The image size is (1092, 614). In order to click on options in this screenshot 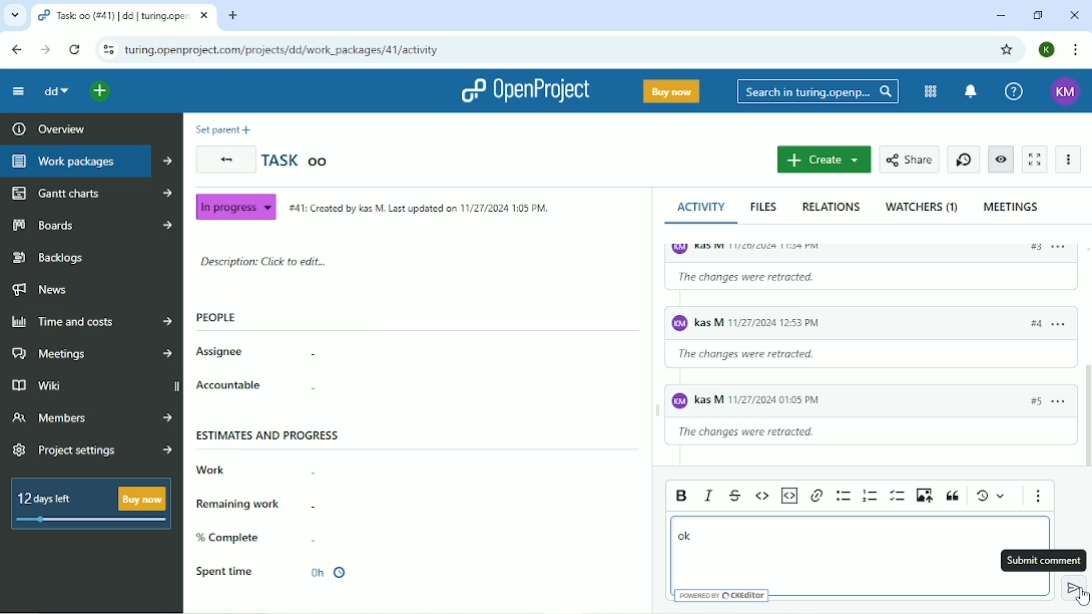, I will do `click(1062, 247)`.